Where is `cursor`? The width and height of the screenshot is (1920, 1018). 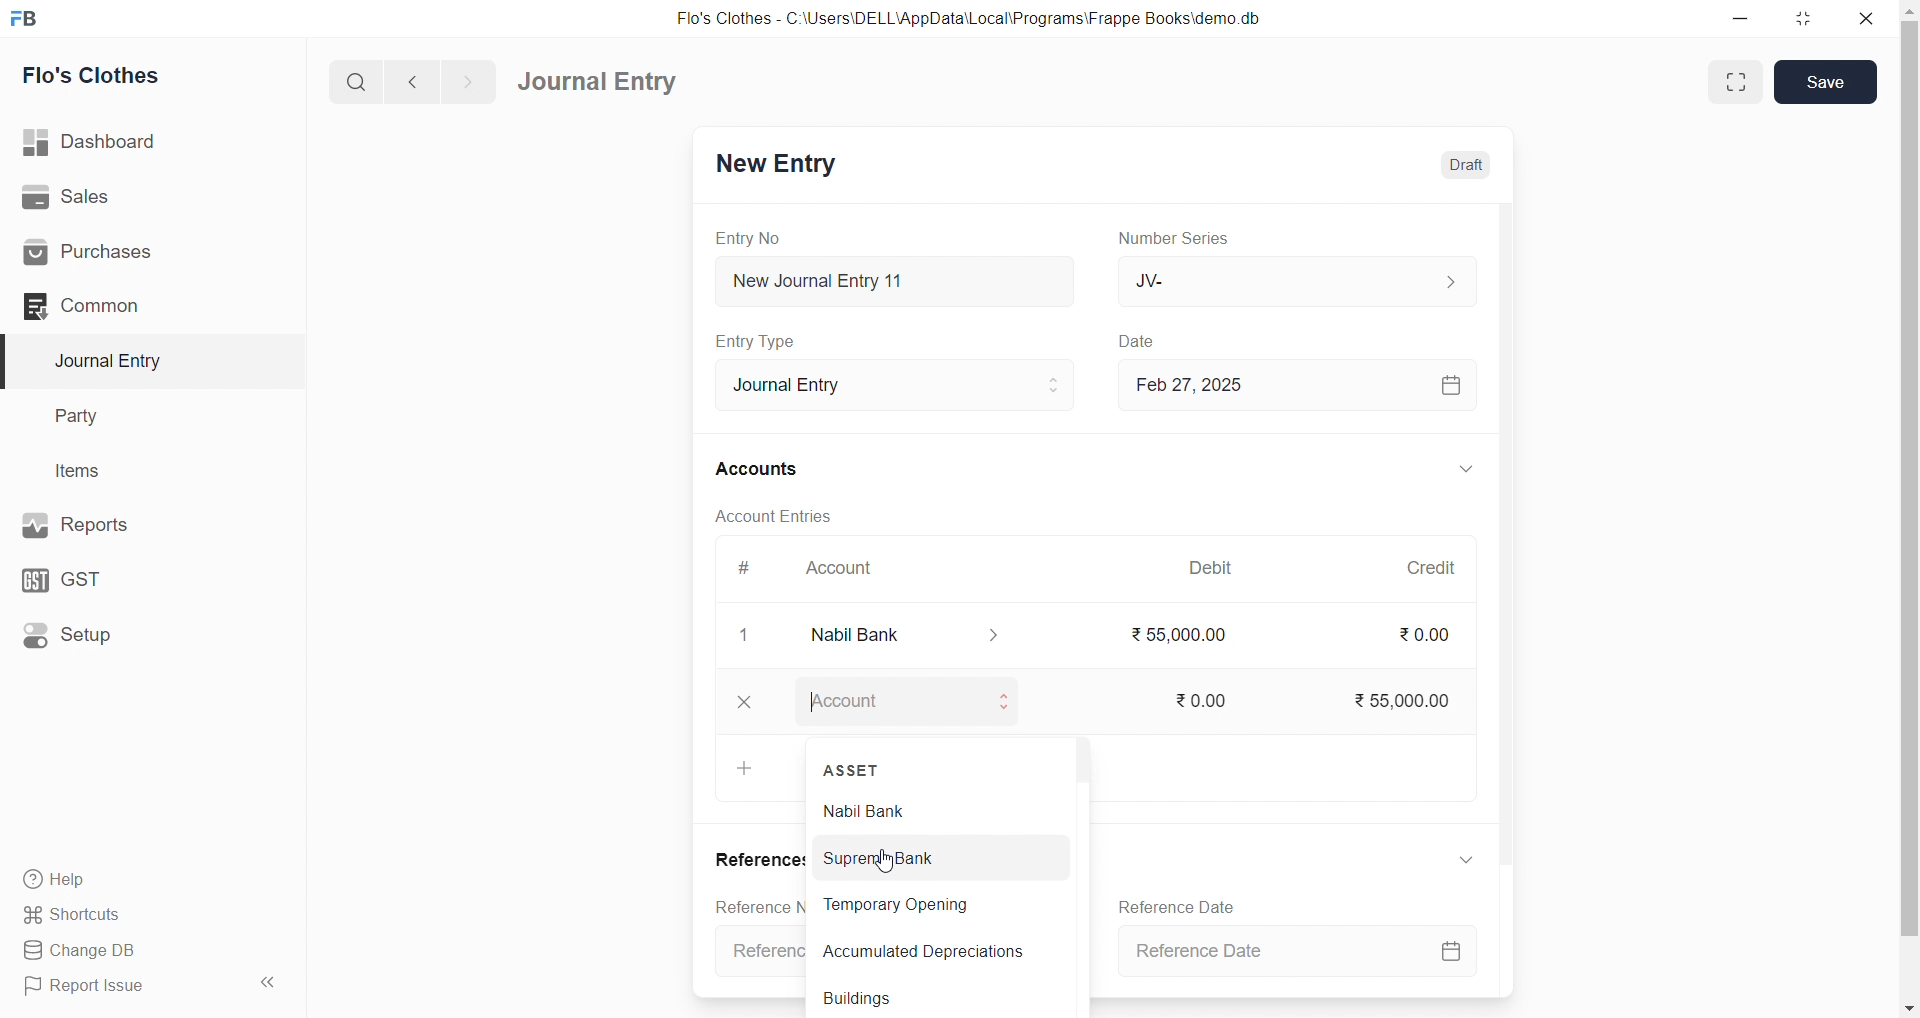
cursor is located at coordinates (886, 855).